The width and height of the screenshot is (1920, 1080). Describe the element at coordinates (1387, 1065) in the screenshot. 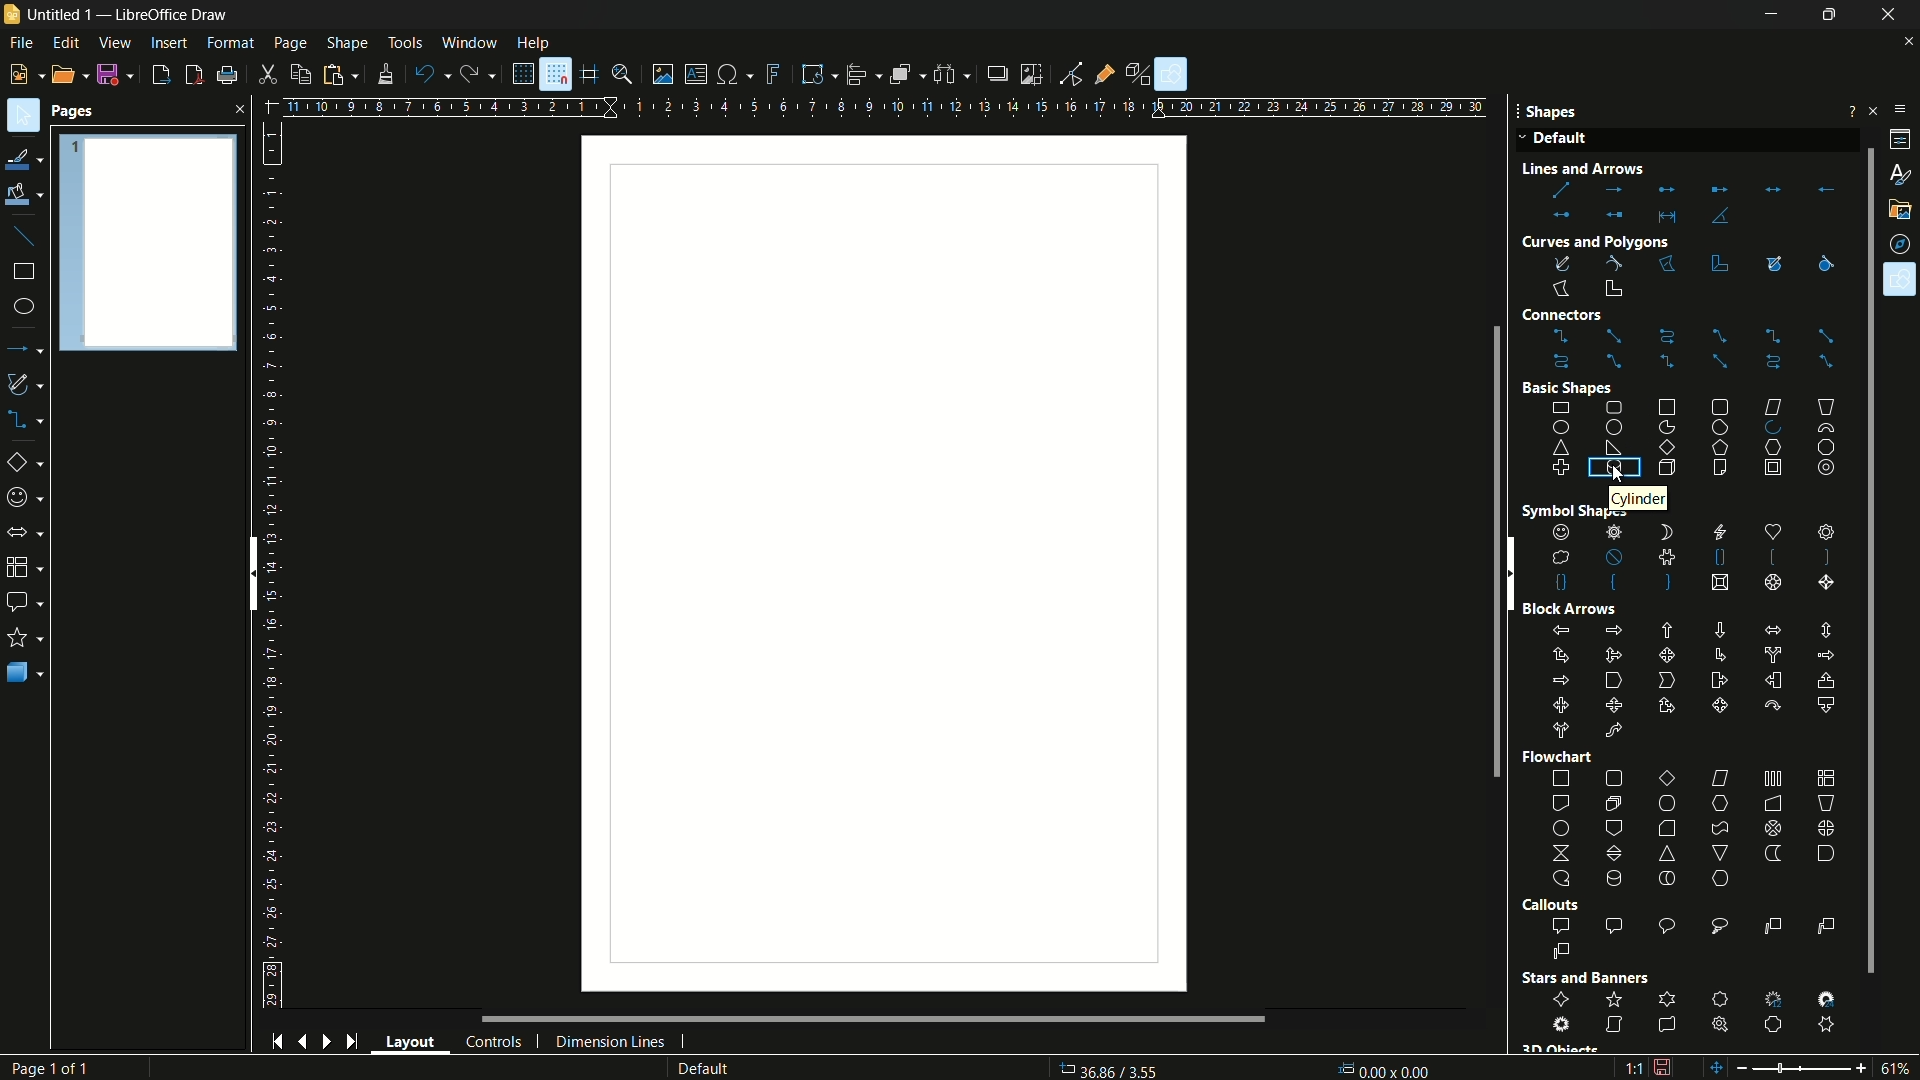

I see `0.00` at that location.